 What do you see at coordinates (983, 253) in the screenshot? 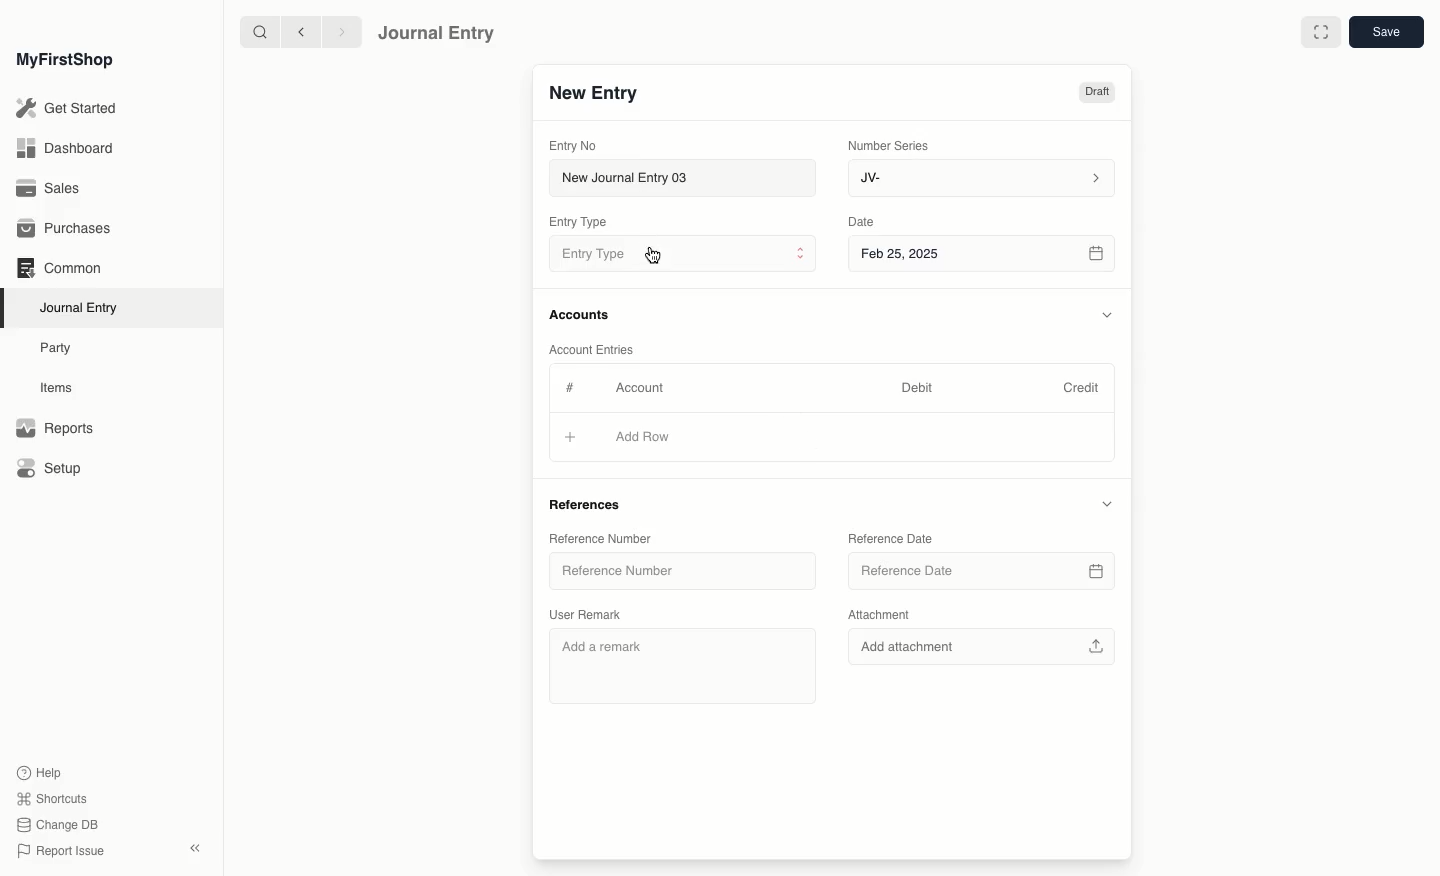
I see `Feb 25, 2025 8` at bounding box center [983, 253].